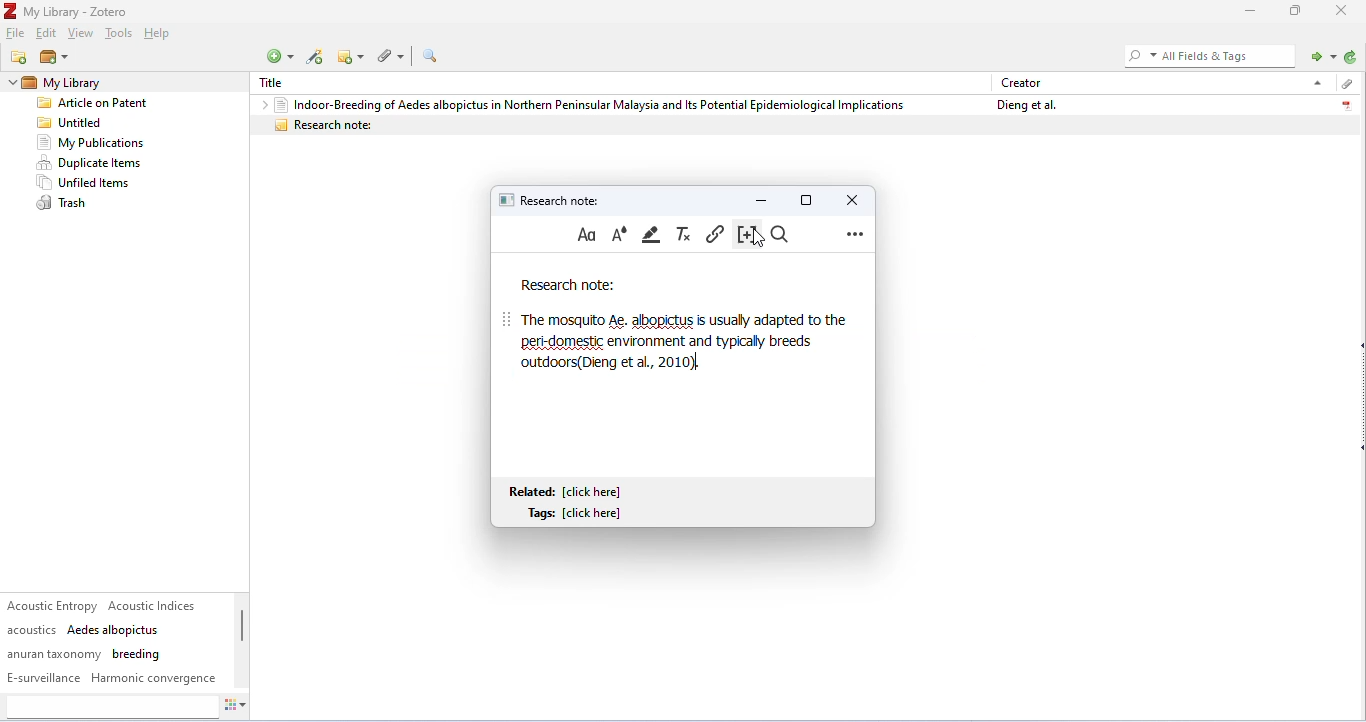 The height and width of the screenshot is (722, 1366). Describe the element at coordinates (653, 234) in the screenshot. I see `highlight` at that location.